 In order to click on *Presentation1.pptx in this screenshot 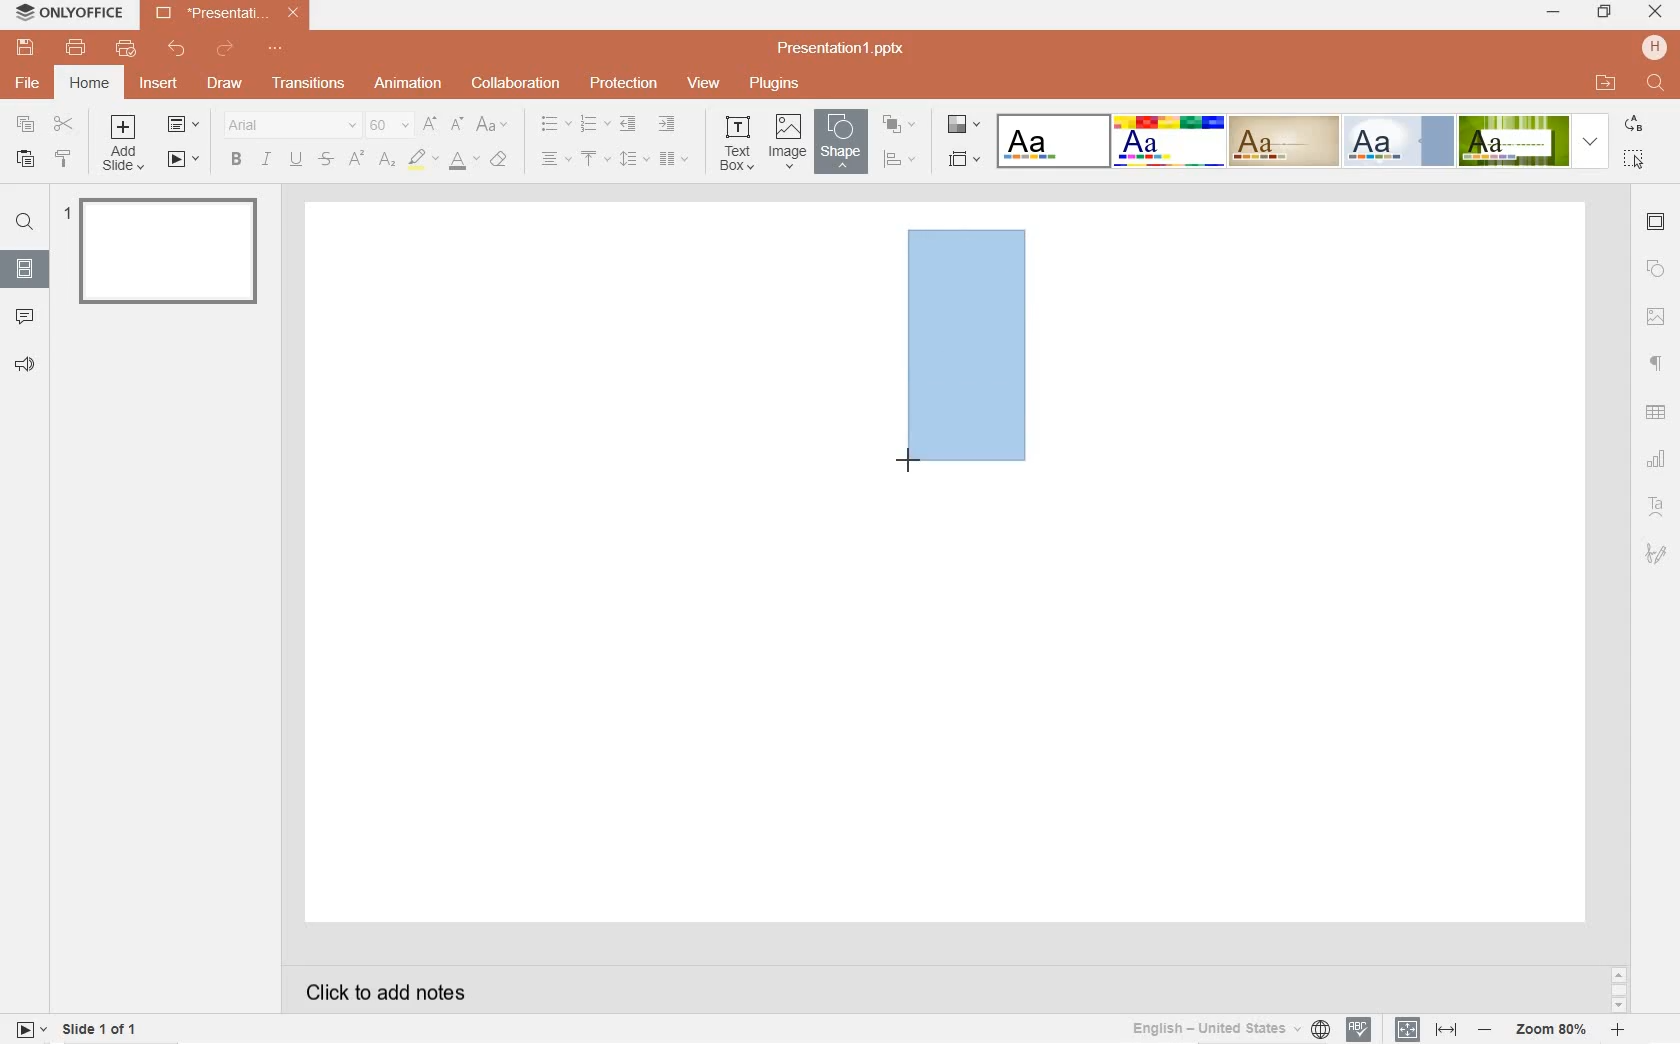, I will do `click(232, 15)`.